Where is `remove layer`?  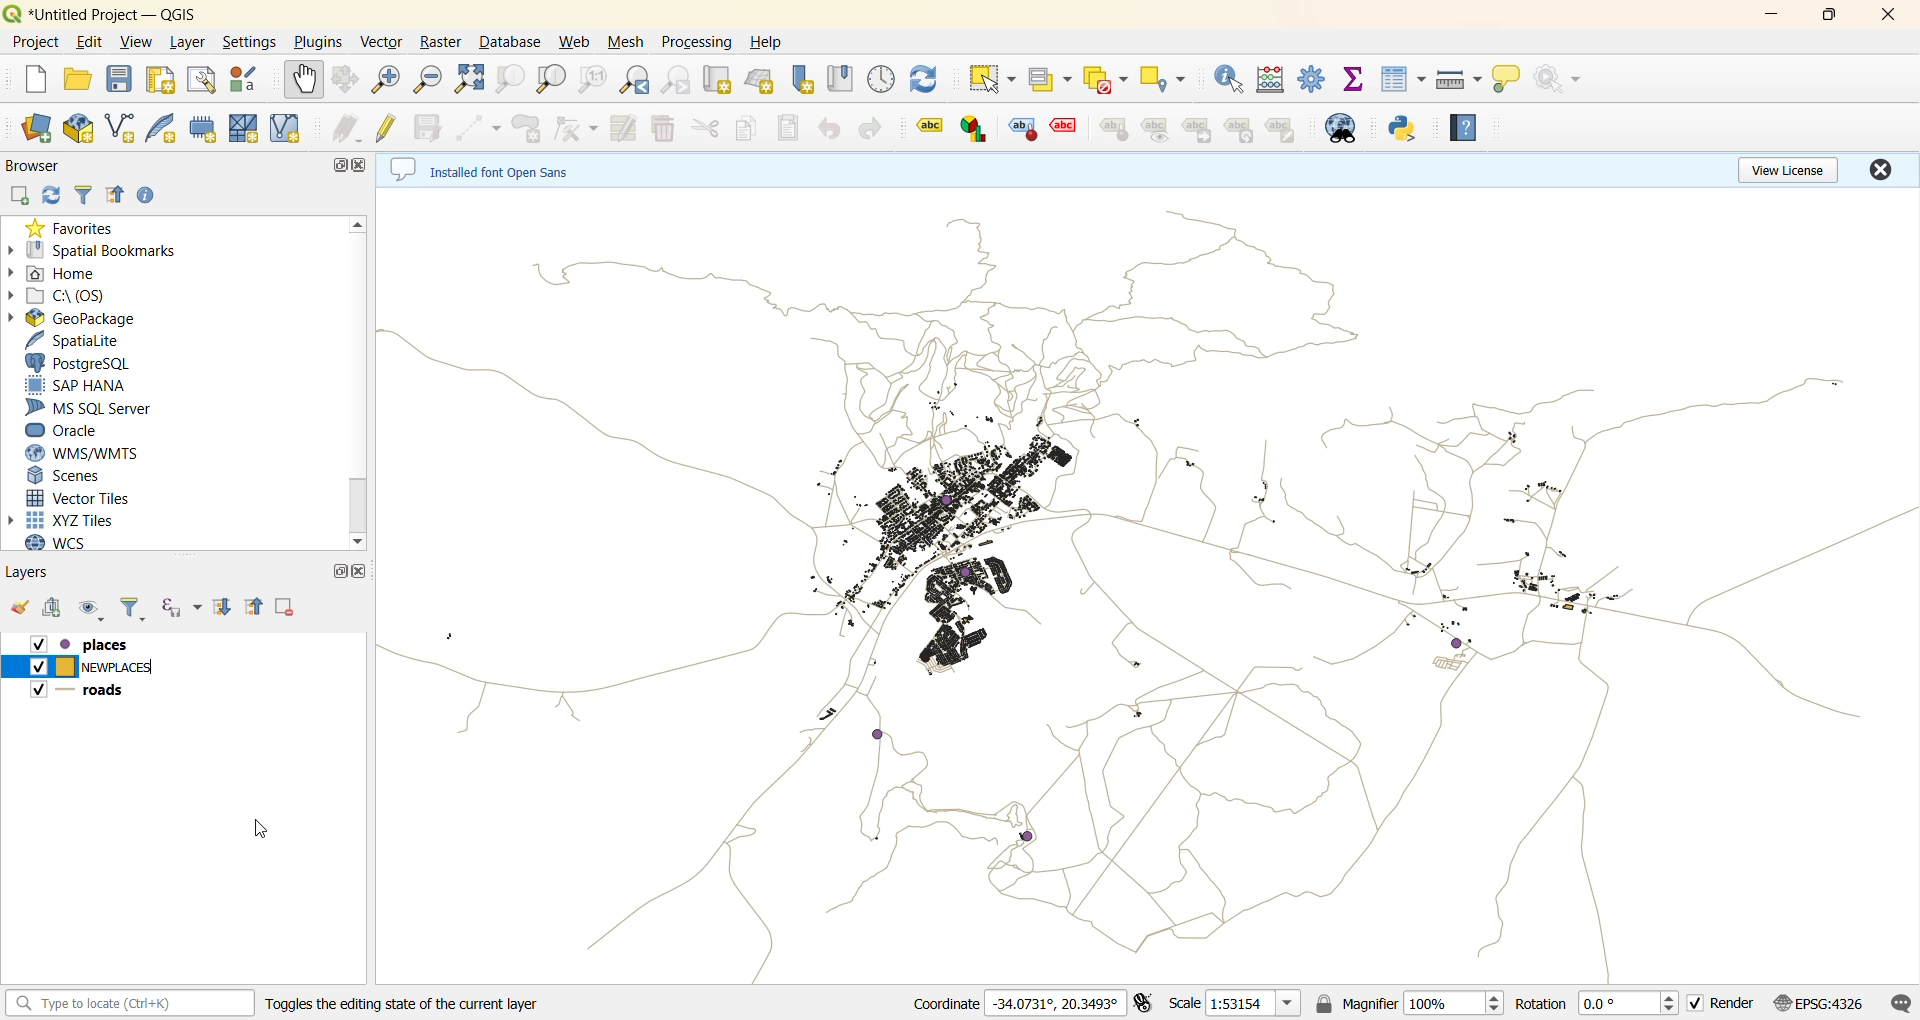
remove layer is located at coordinates (283, 603).